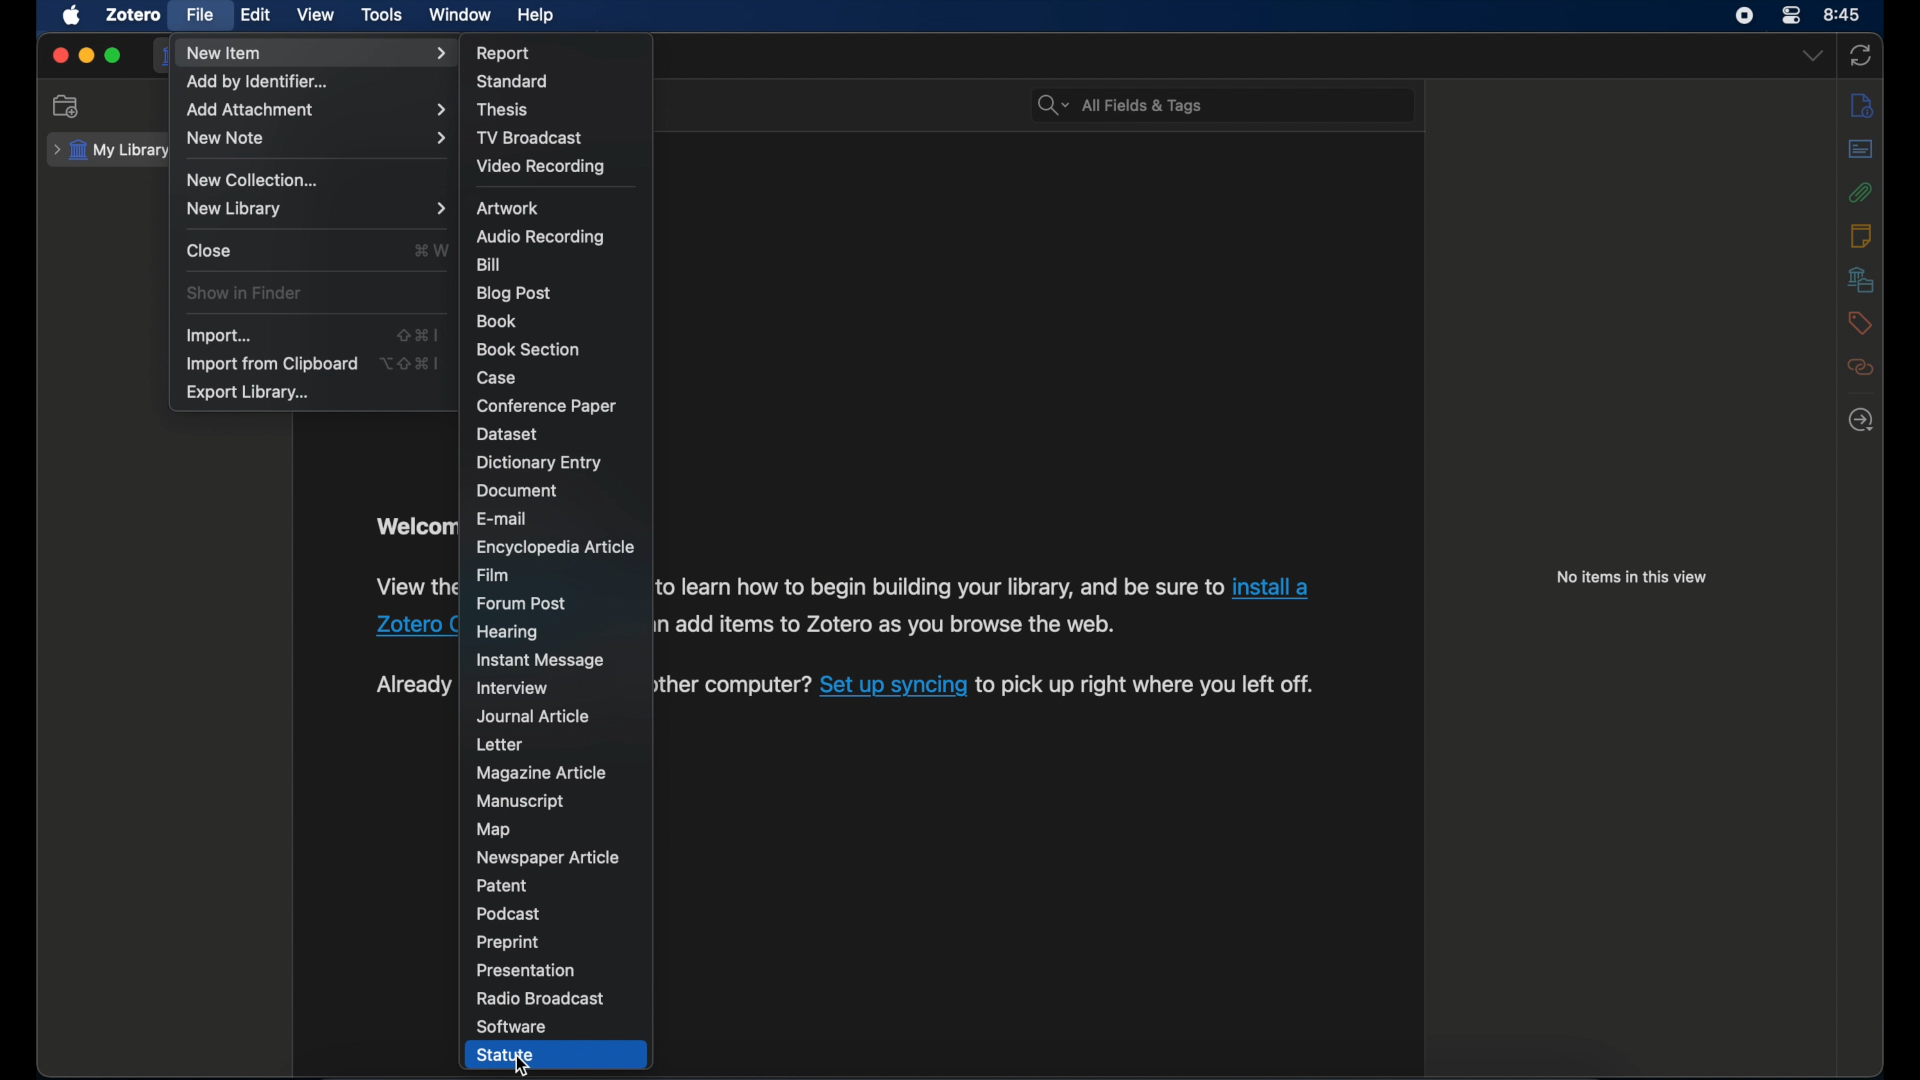 This screenshot has width=1920, height=1080. What do you see at coordinates (546, 660) in the screenshot?
I see `instant message` at bounding box center [546, 660].